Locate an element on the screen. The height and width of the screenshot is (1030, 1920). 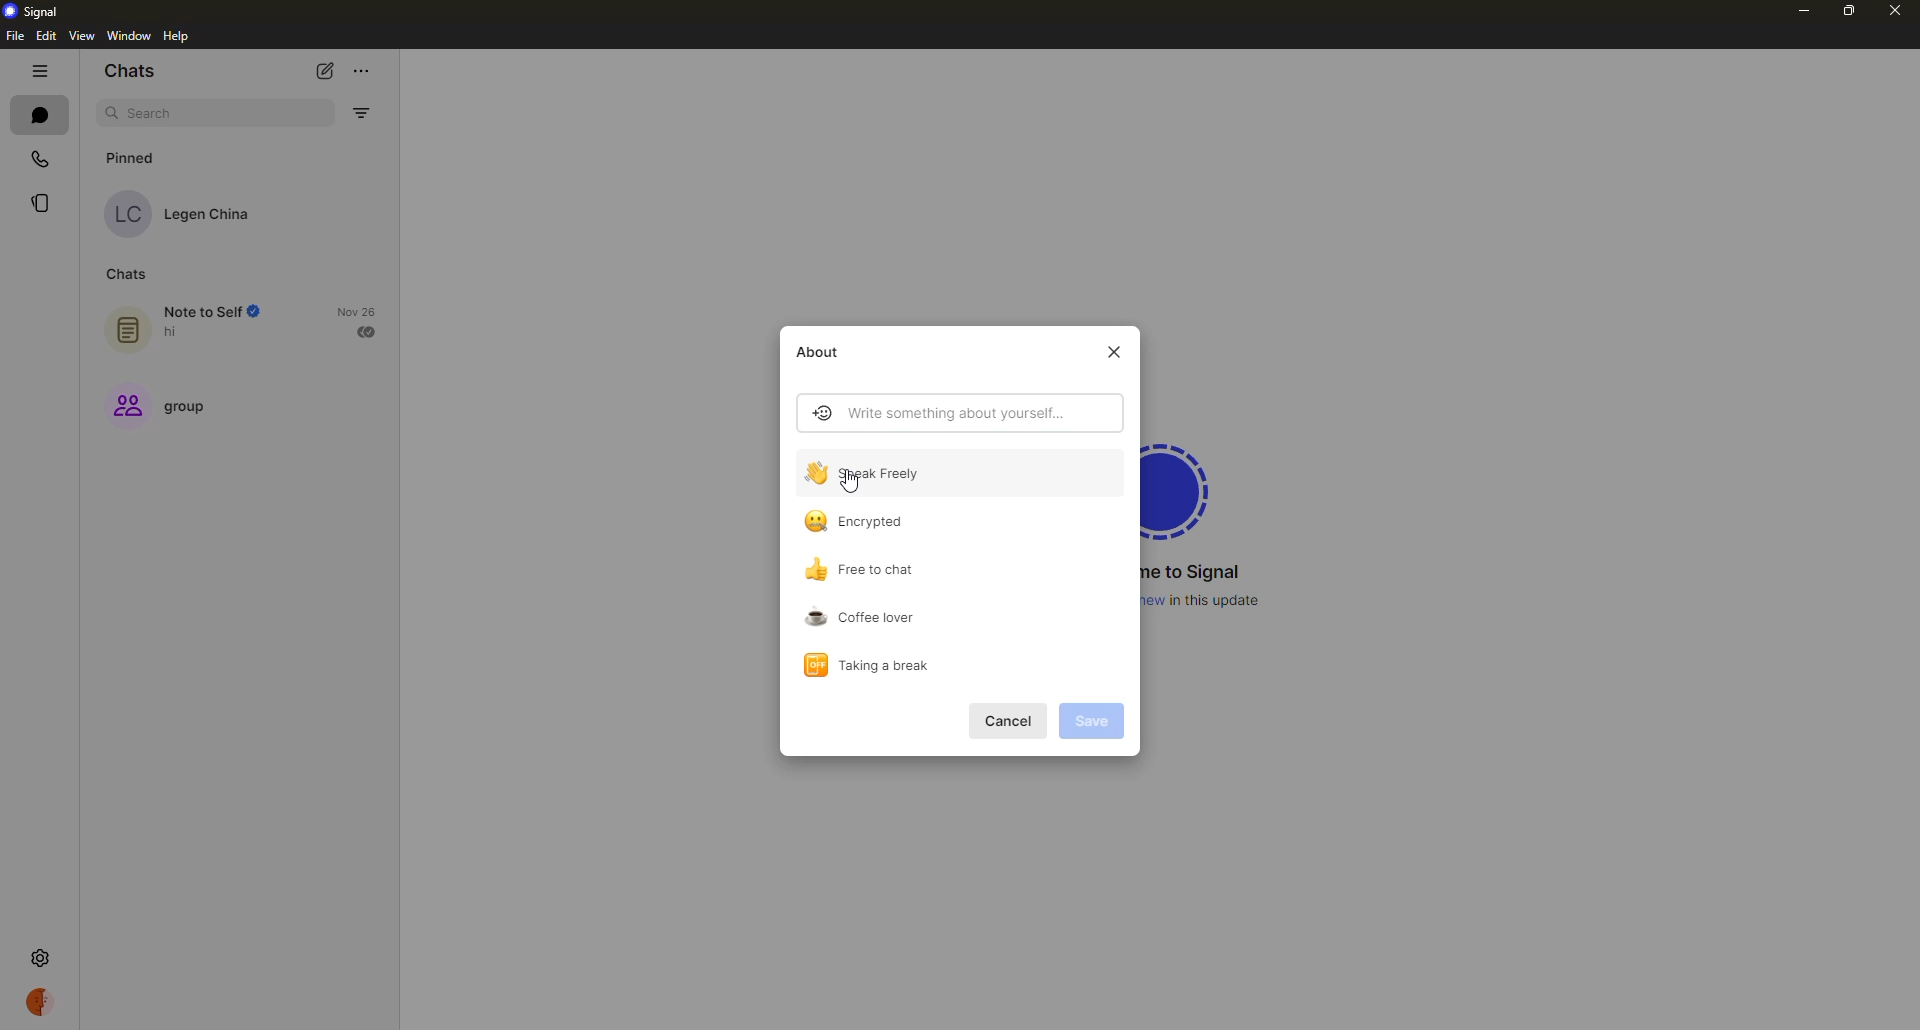
date is located at coordinates (356, 311).